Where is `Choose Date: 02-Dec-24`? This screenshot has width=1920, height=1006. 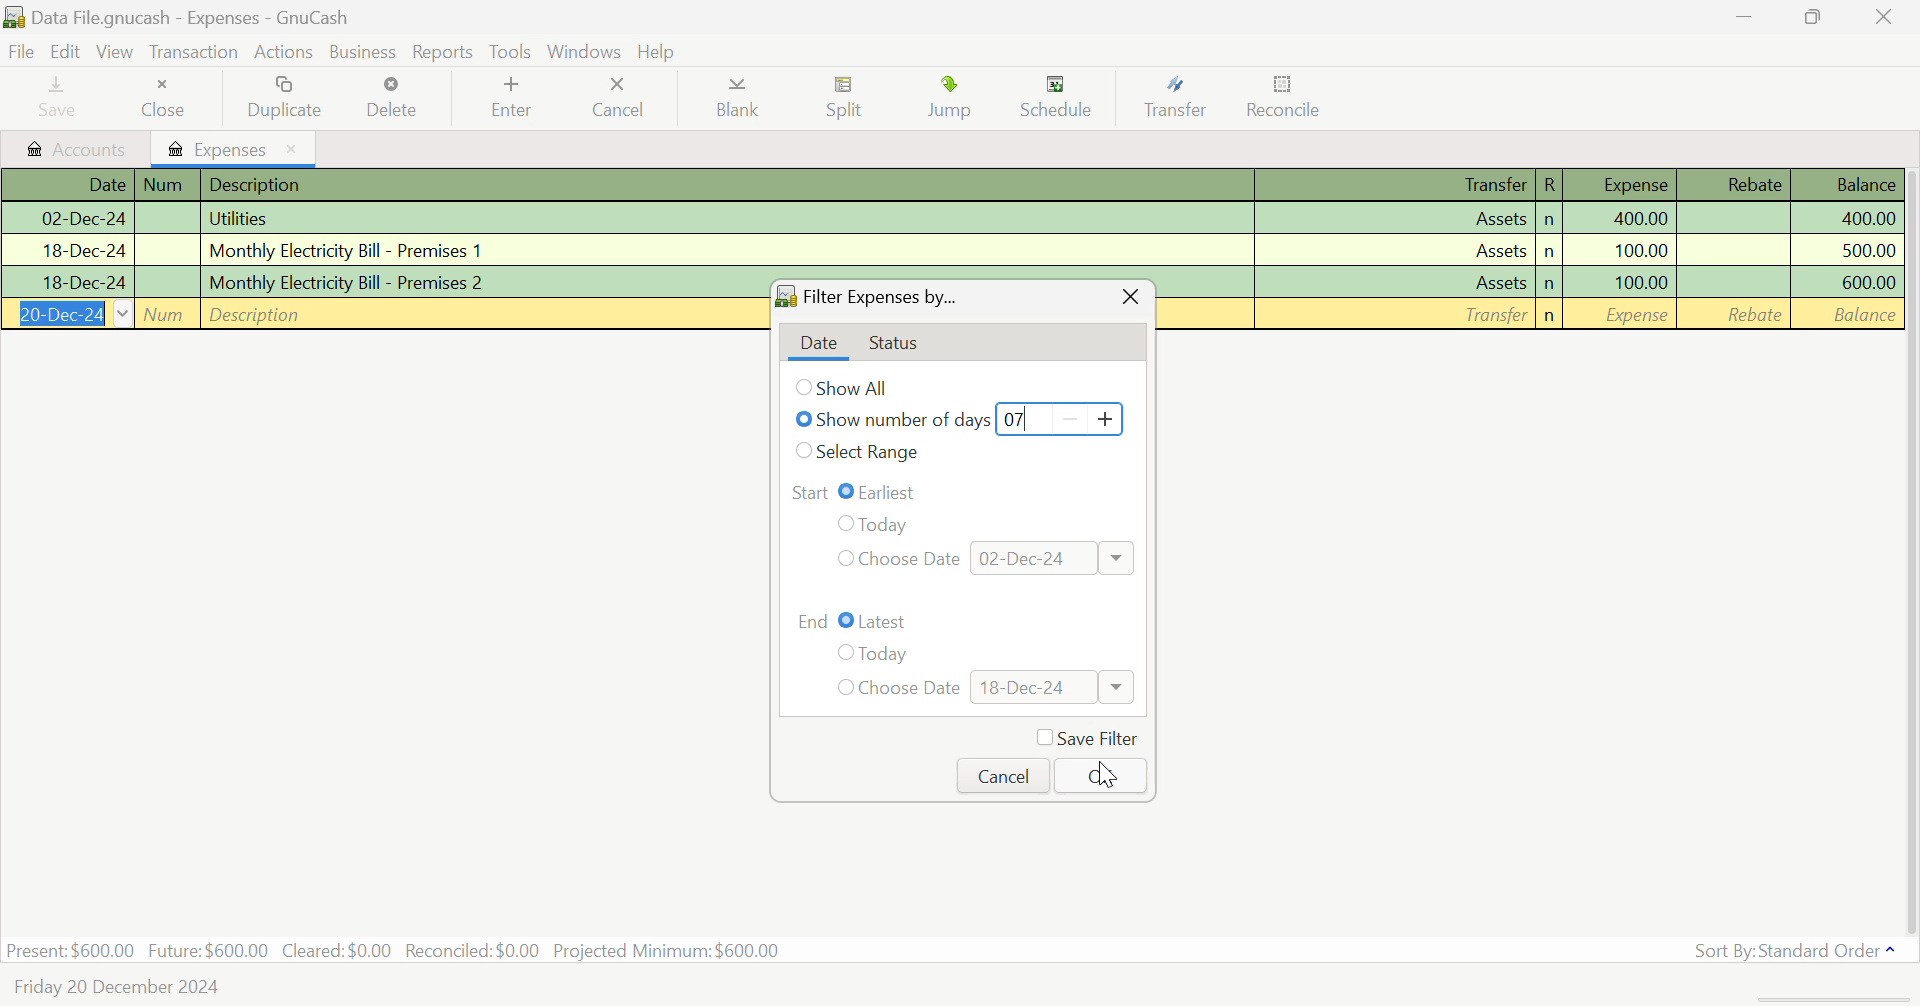
Choose Date: 02-Dec-24 is located at coordinates (982, 559).